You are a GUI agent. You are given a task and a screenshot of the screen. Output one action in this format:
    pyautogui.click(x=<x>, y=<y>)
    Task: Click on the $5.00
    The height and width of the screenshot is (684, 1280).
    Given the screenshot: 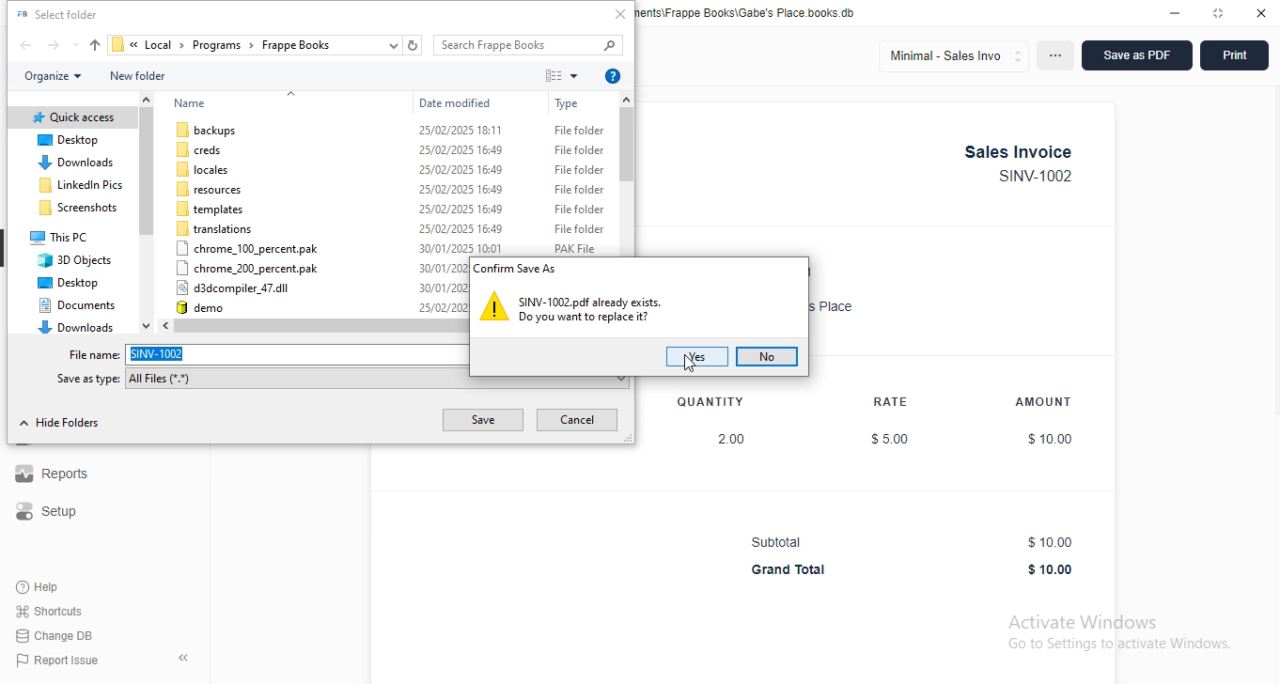 What is the action you would take?
    pyautogui.click(x=891, y=439)
    